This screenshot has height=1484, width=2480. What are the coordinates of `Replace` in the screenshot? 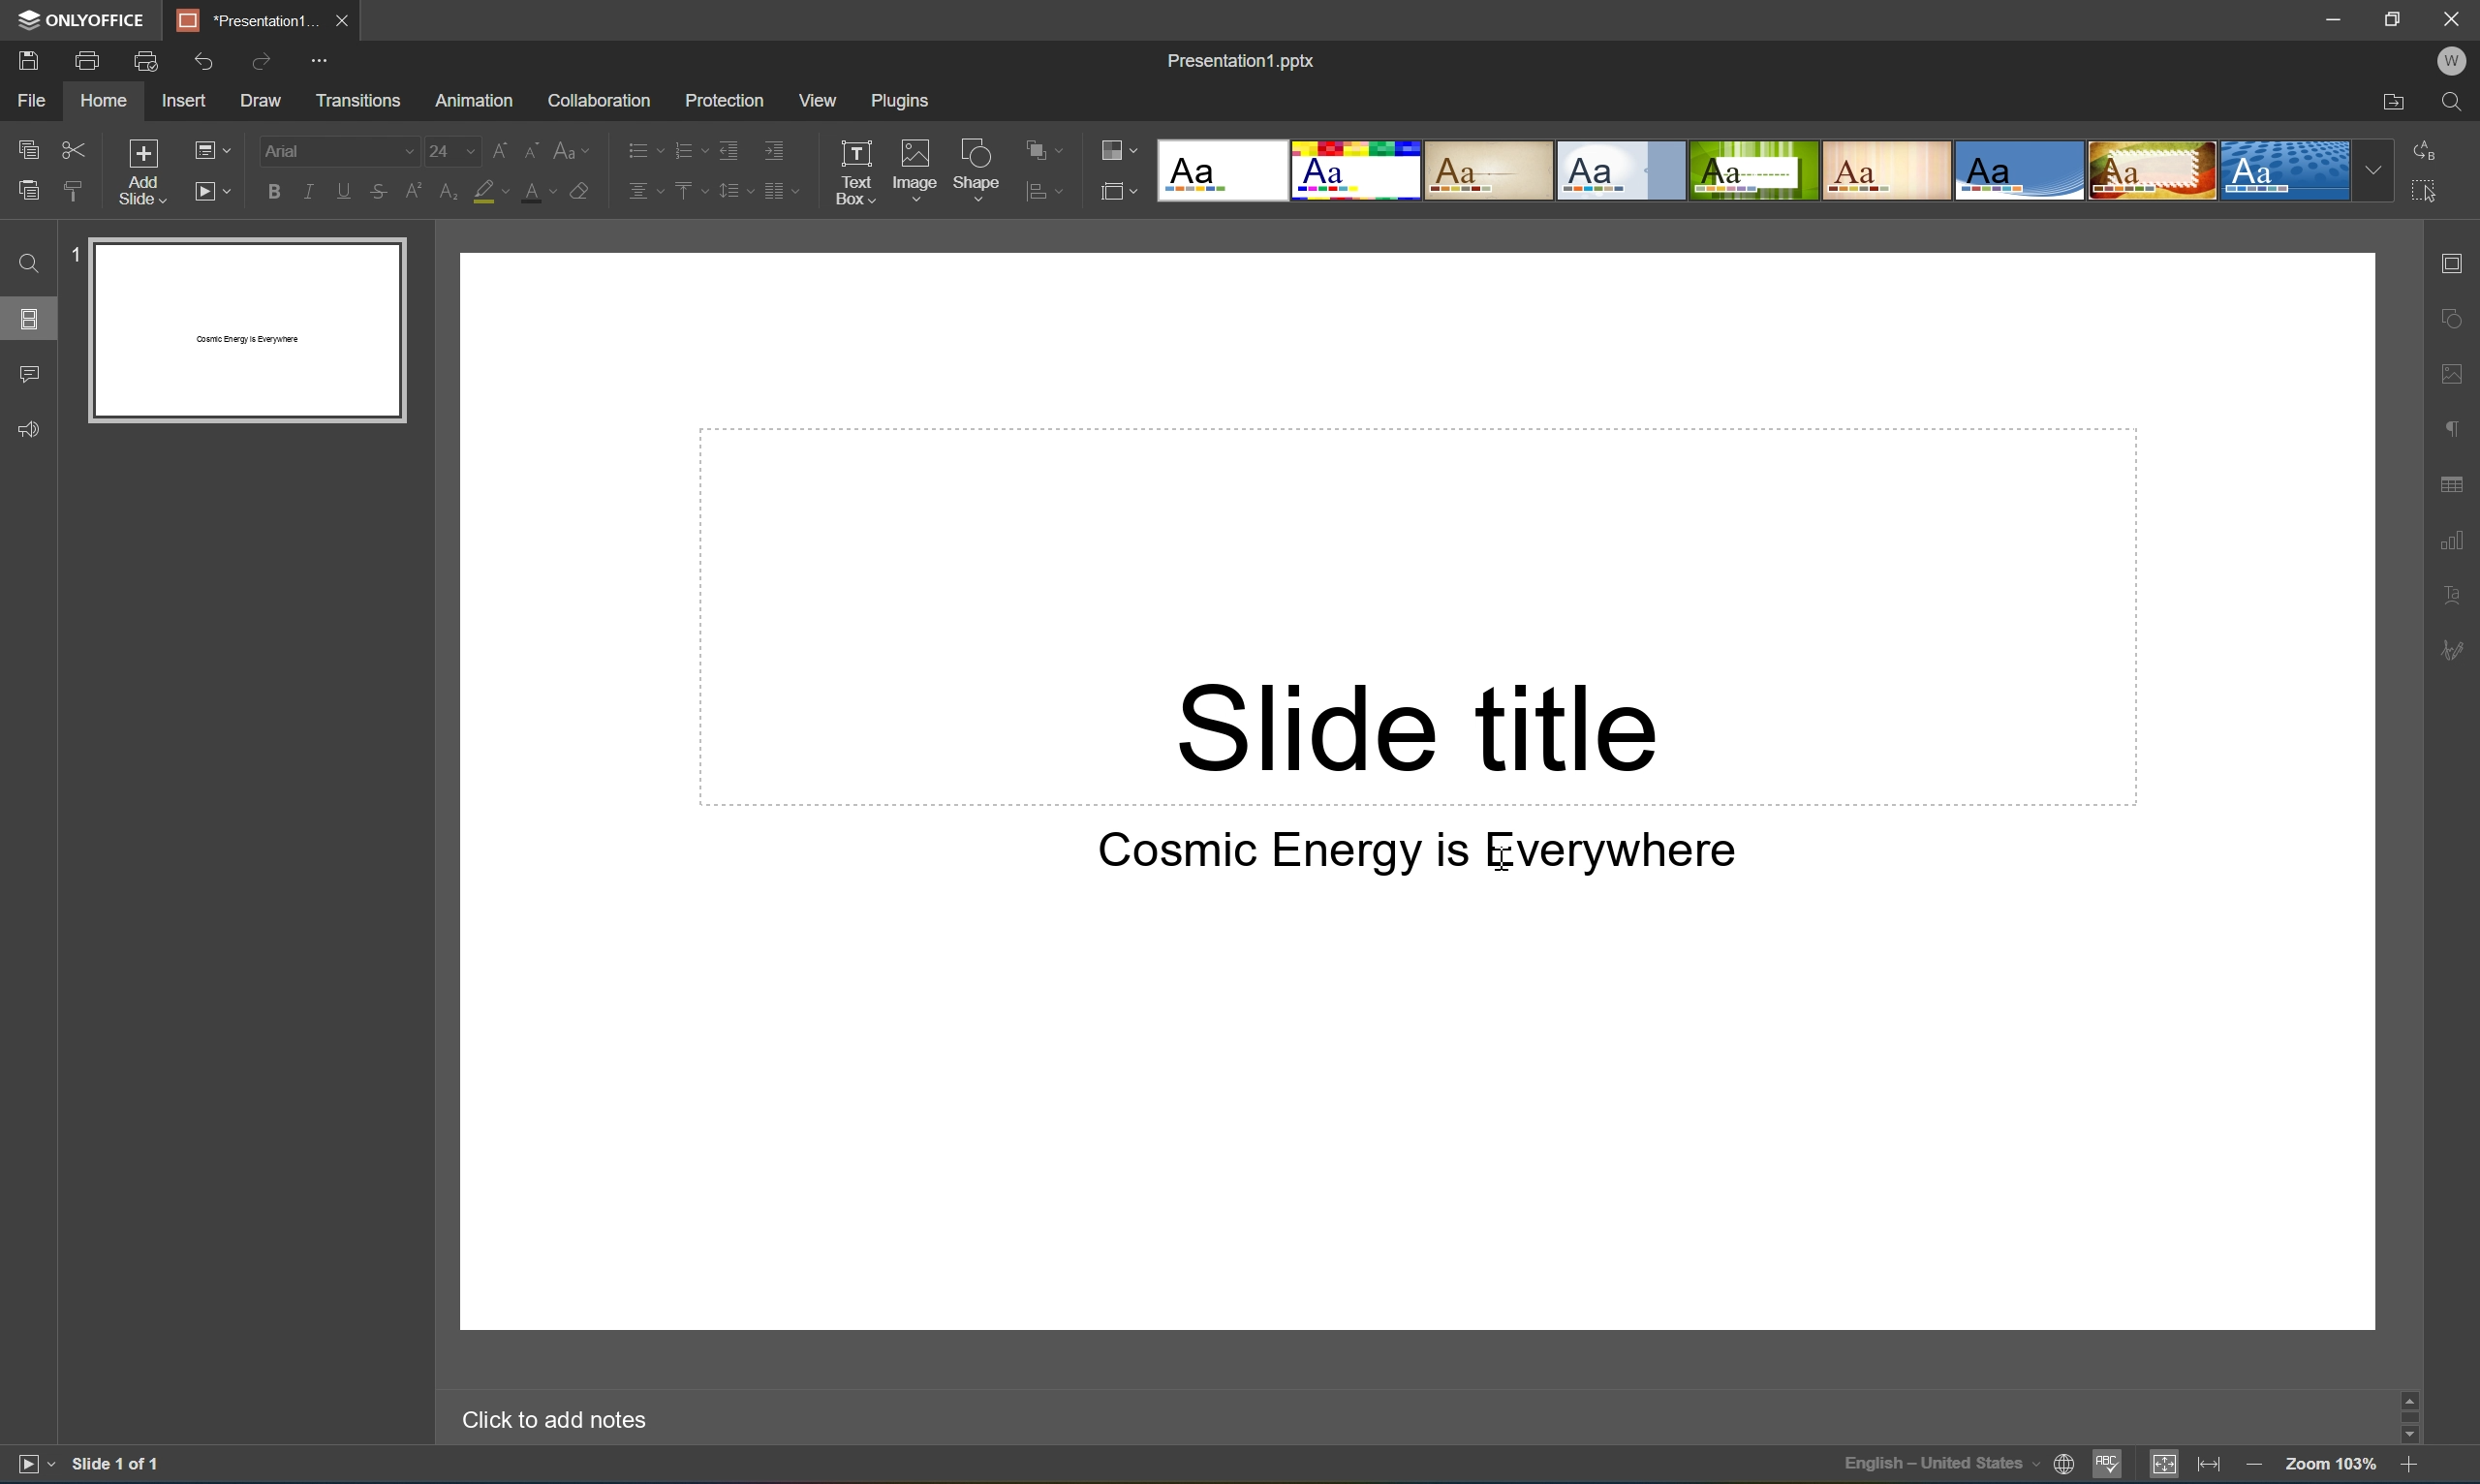 It's located at (2426, 149).